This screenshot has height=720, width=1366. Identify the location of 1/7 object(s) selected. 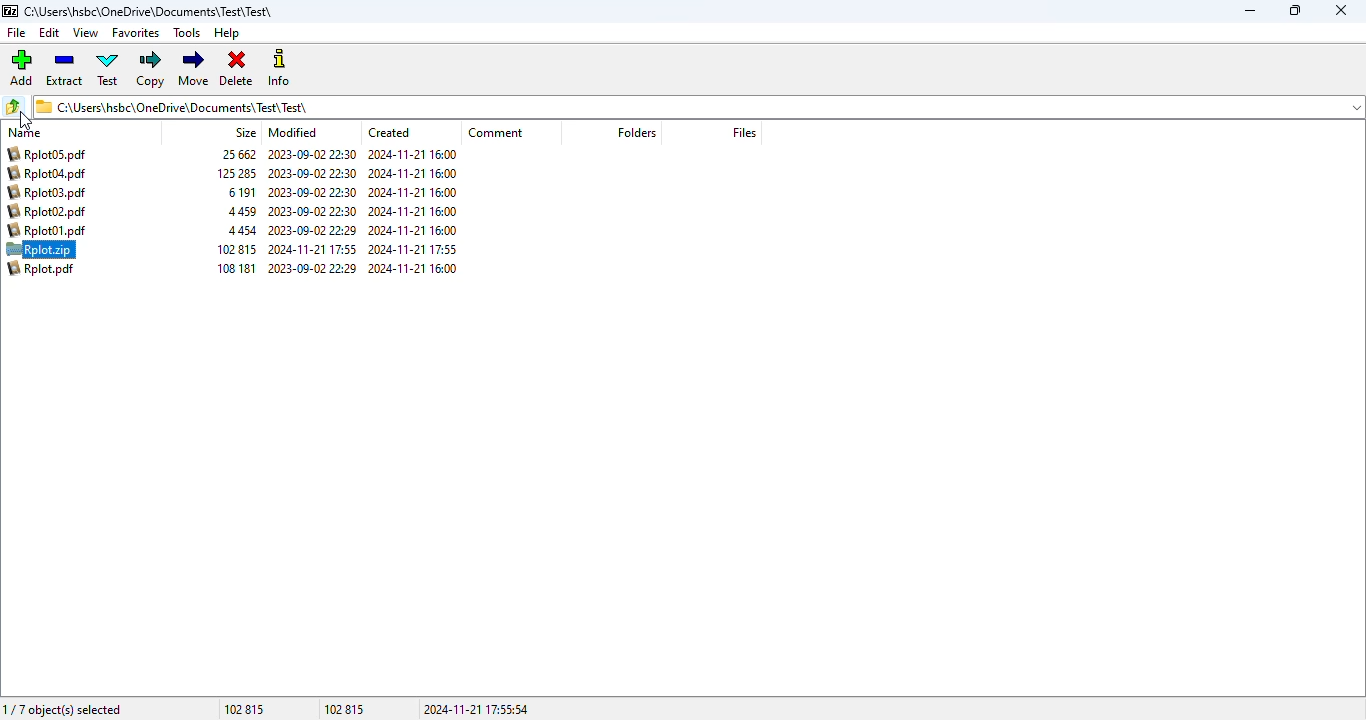
(63, 710).